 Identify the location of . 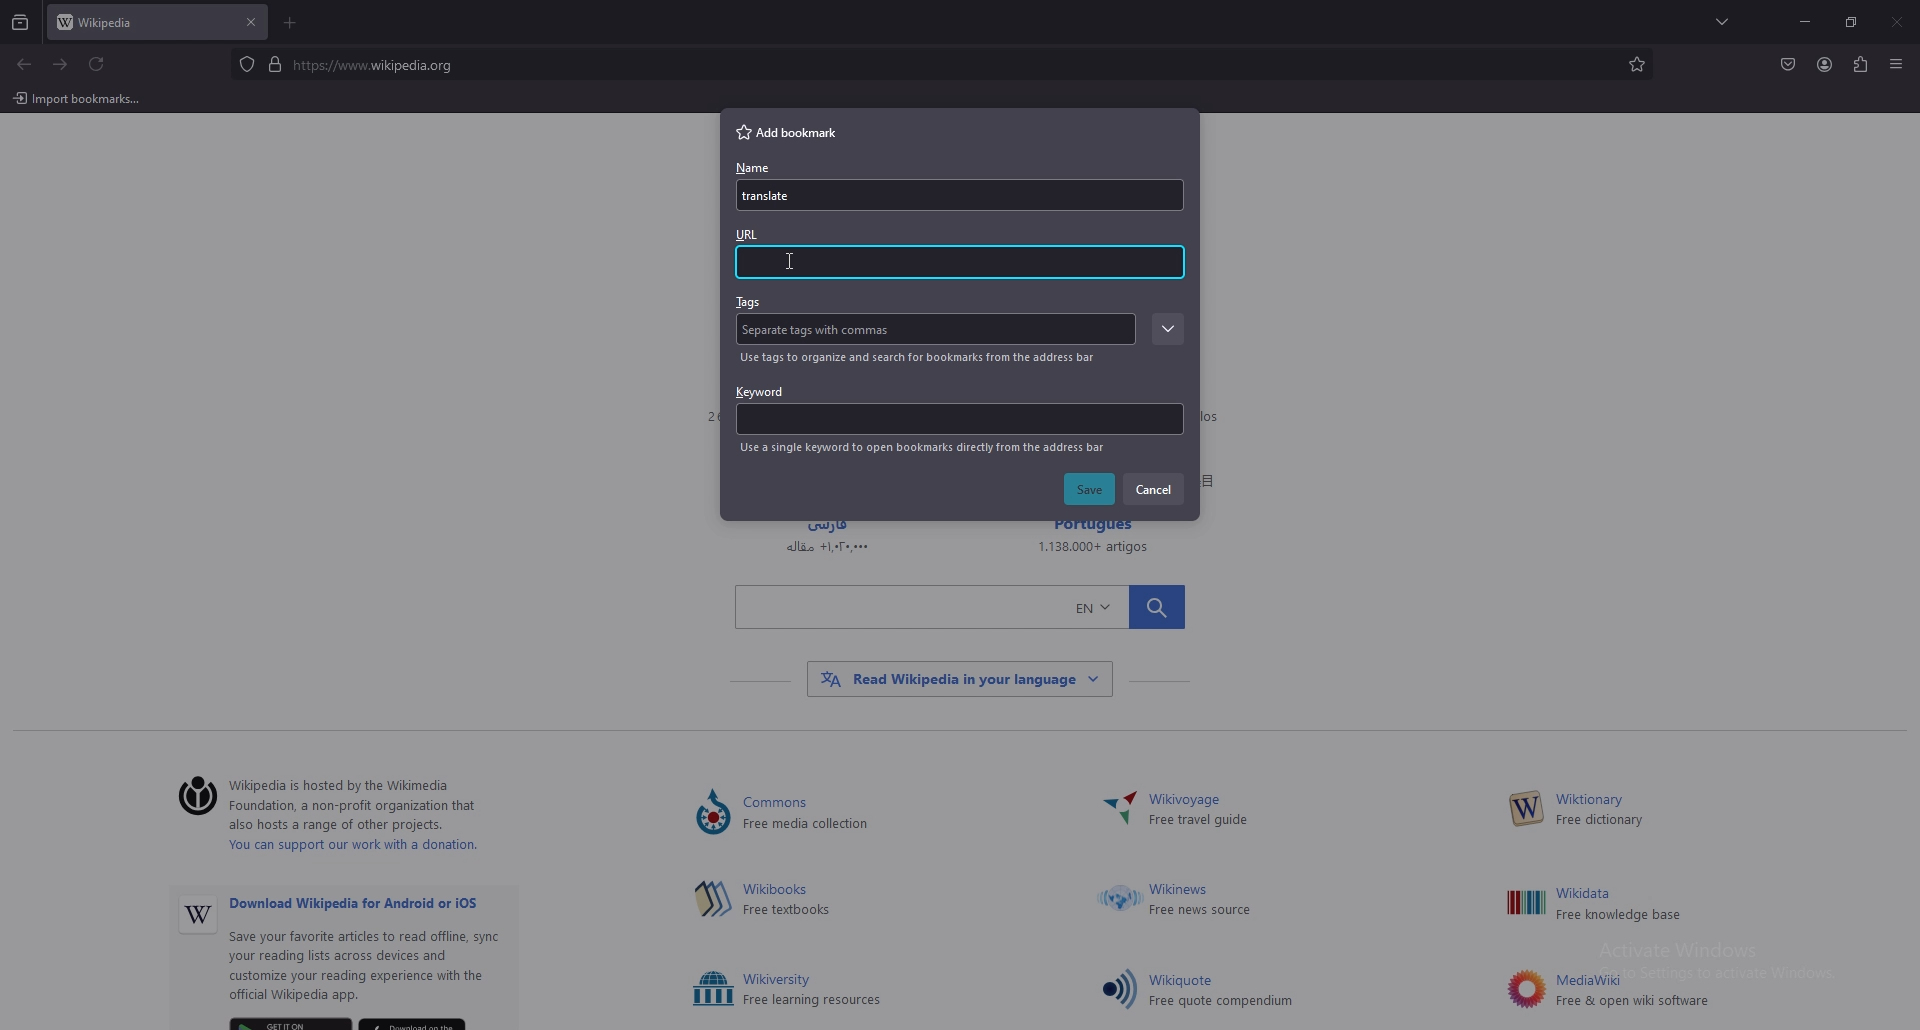
(77, 102).